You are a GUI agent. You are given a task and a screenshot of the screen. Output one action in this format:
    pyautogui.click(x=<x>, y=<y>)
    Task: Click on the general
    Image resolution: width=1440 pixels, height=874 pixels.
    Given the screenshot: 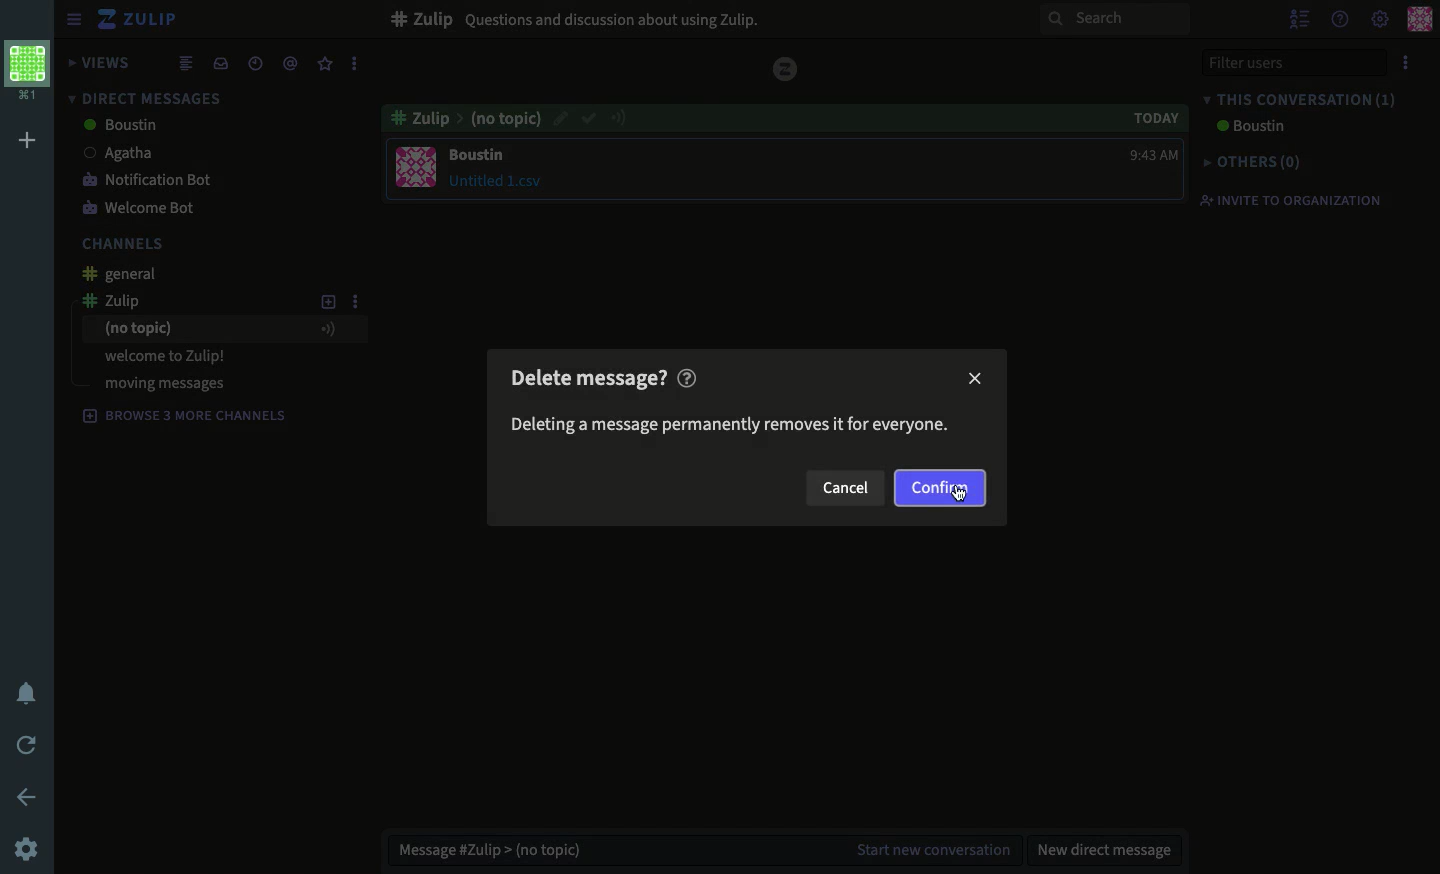 What is the action you would take?
    pyautogui.click(x=127, y=274)
    